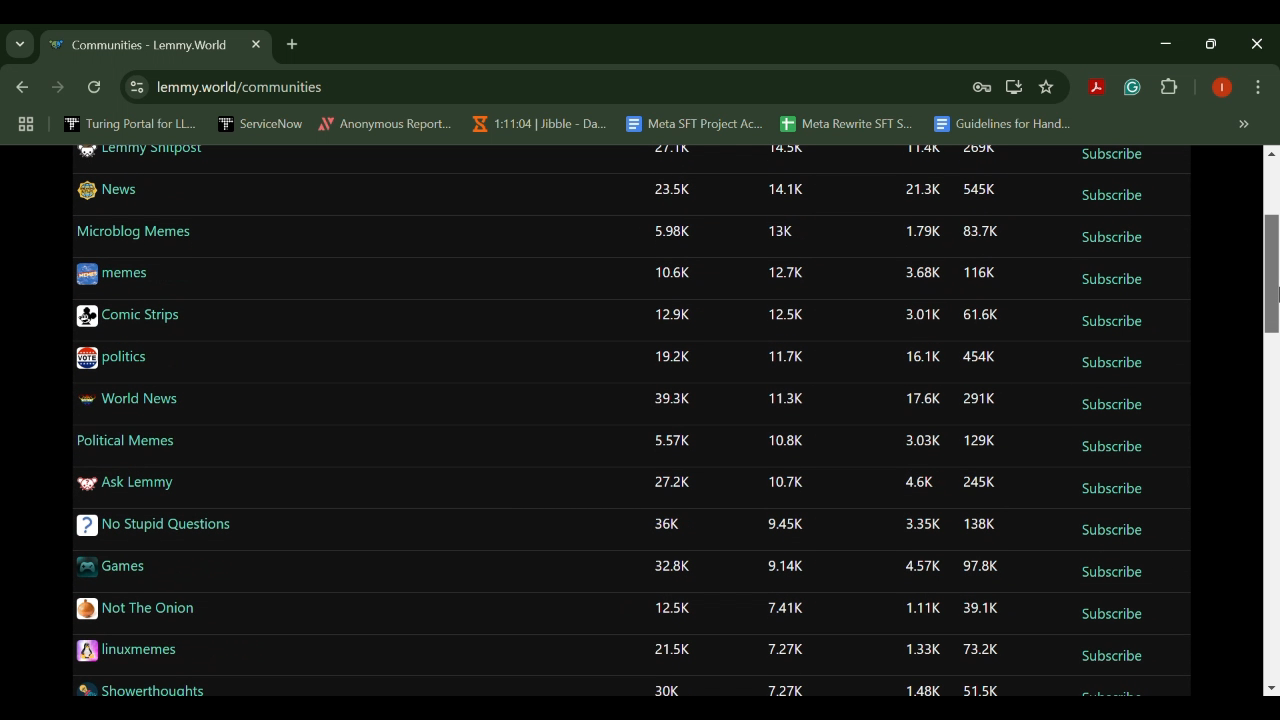 The width and height of the screenshot is (1280, 720). Describe the element at coordinates (138, 609) in the screenshot. I see `Not The Onion` at that location.